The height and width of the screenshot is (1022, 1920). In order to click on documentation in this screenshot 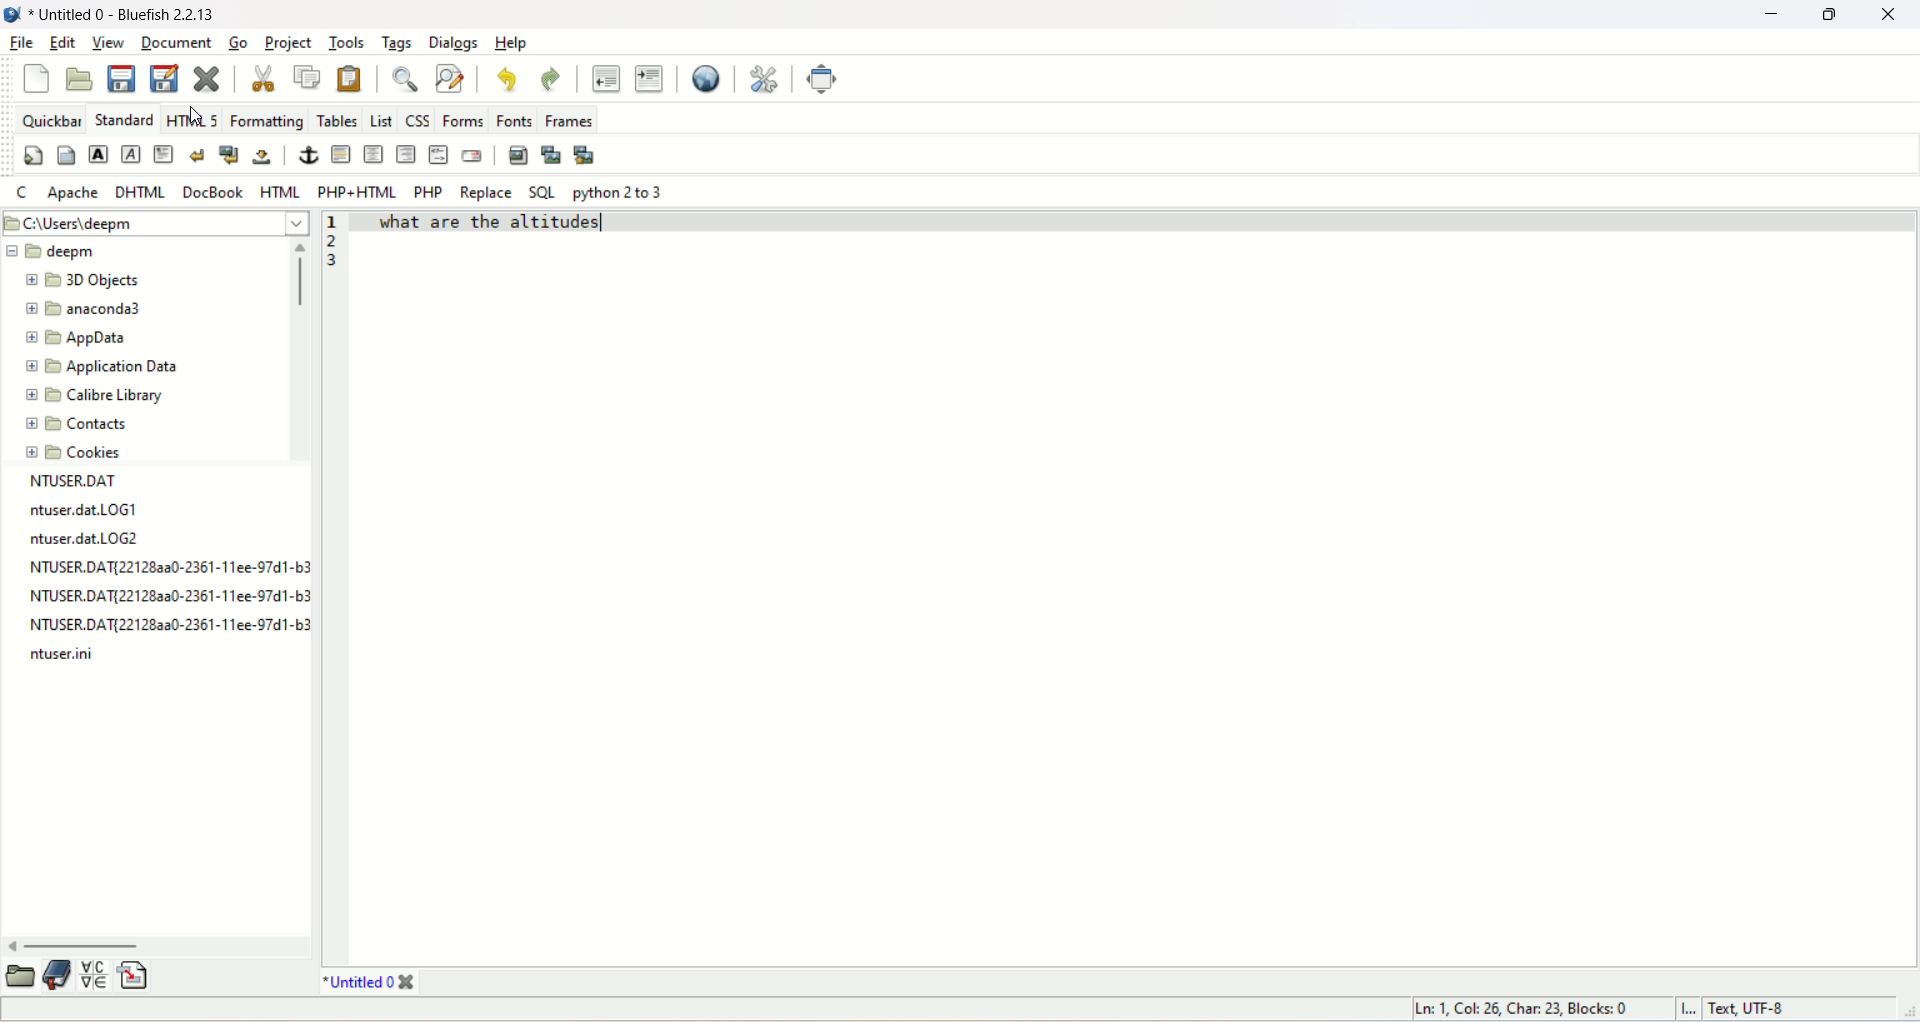, I will do `click(57, 974)`.